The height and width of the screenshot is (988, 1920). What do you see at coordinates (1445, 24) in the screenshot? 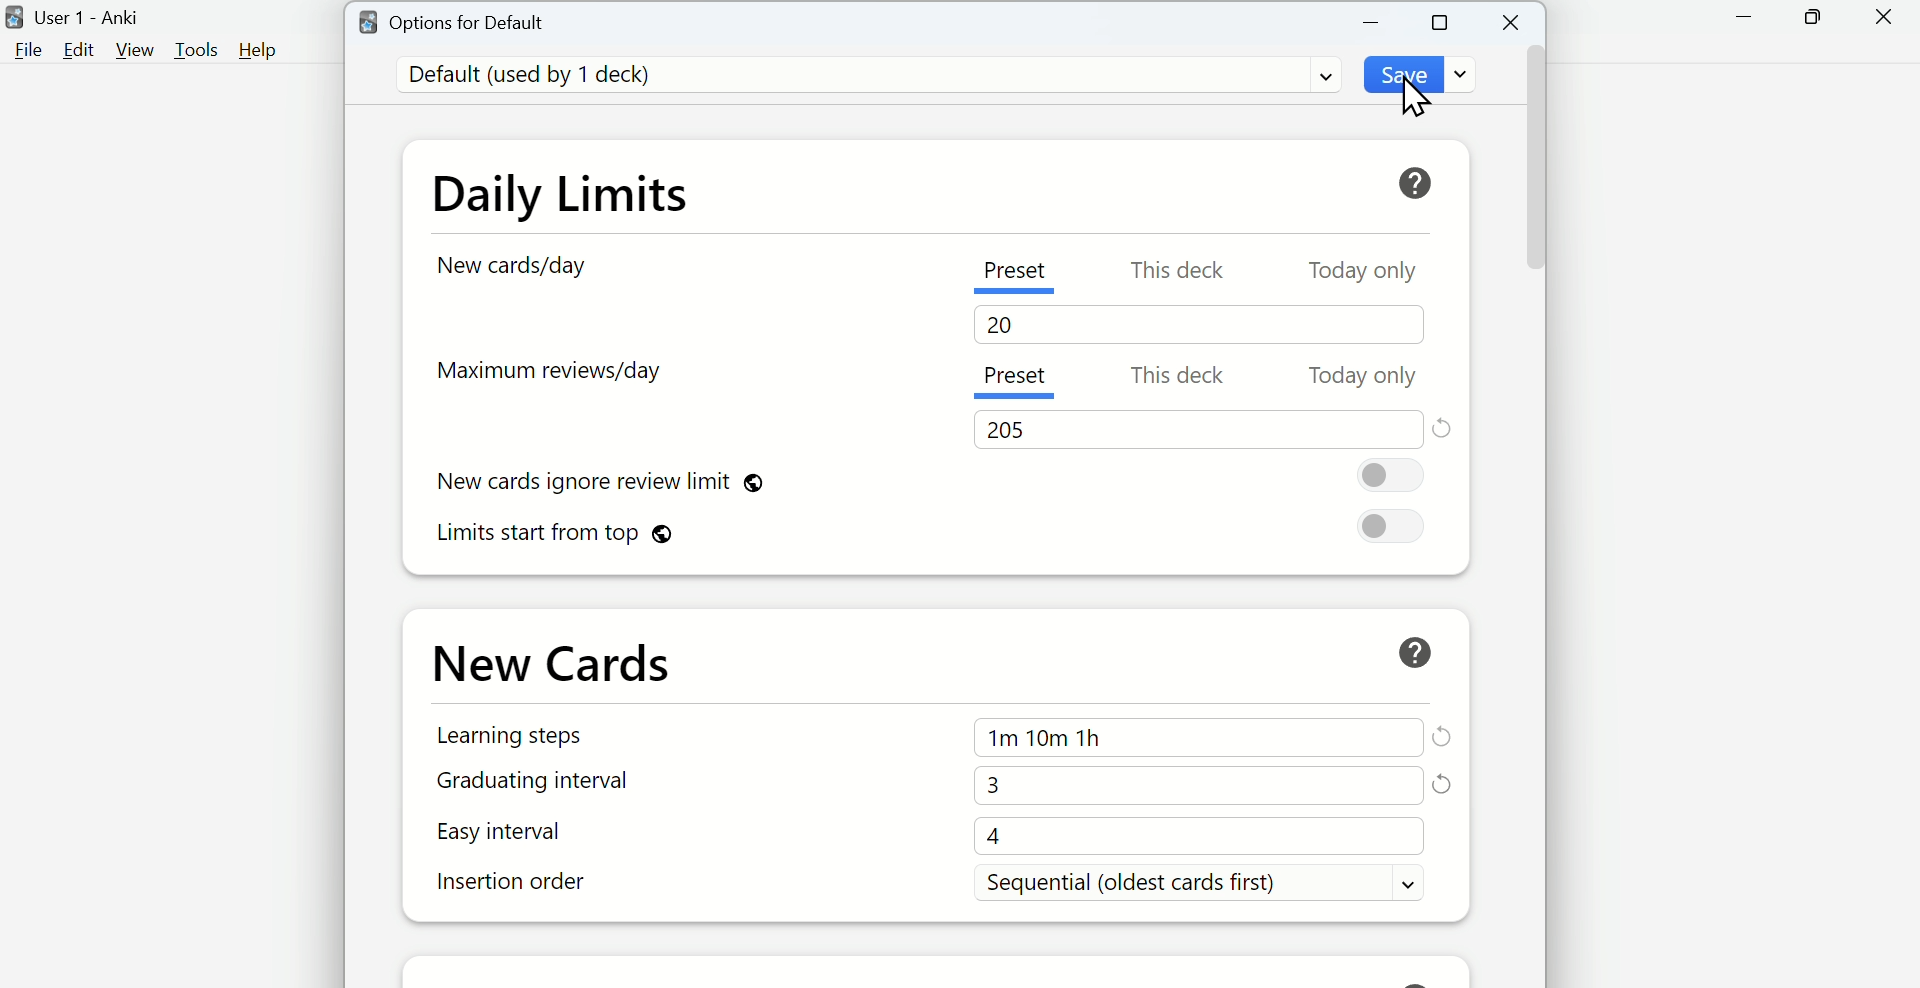
I see `Maximize` at bounding box center [1445, 24].